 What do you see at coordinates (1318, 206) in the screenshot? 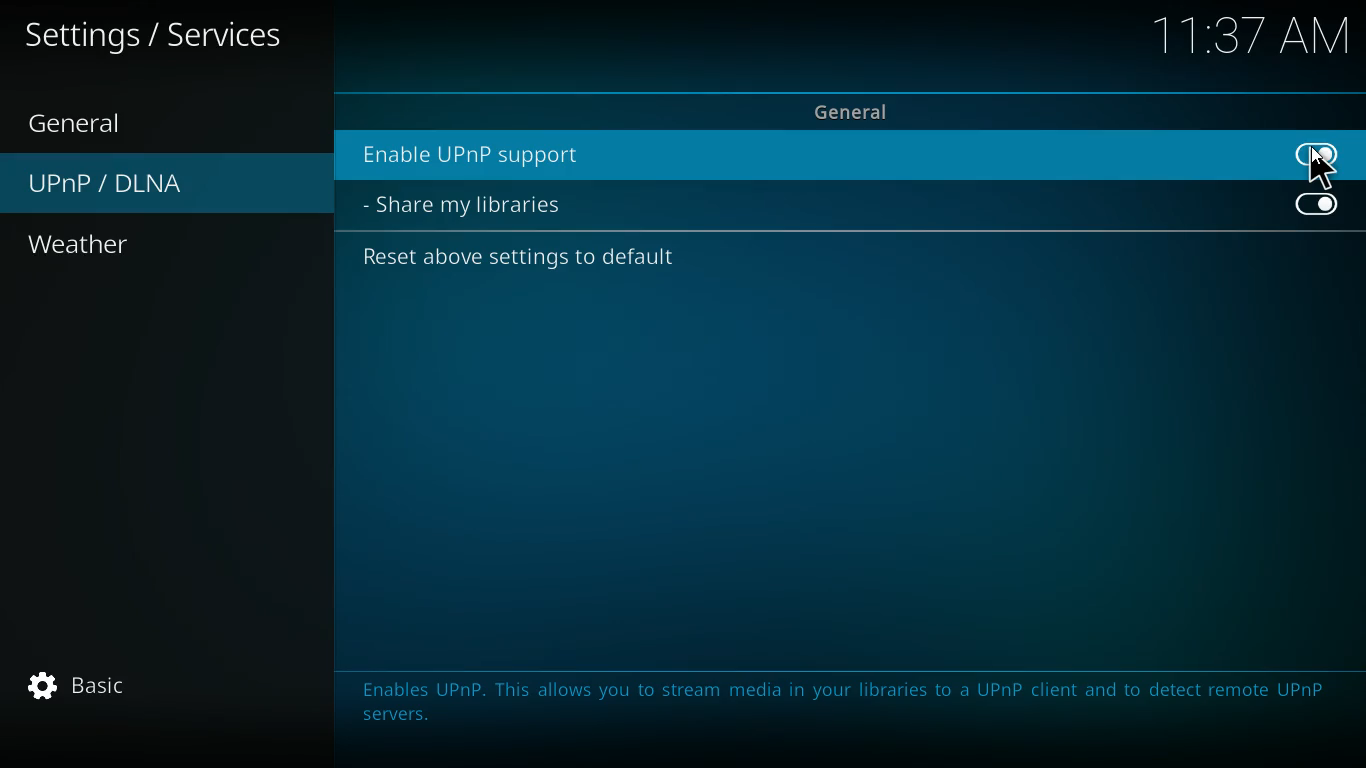
I see `` at bounding box center [1318, 206].